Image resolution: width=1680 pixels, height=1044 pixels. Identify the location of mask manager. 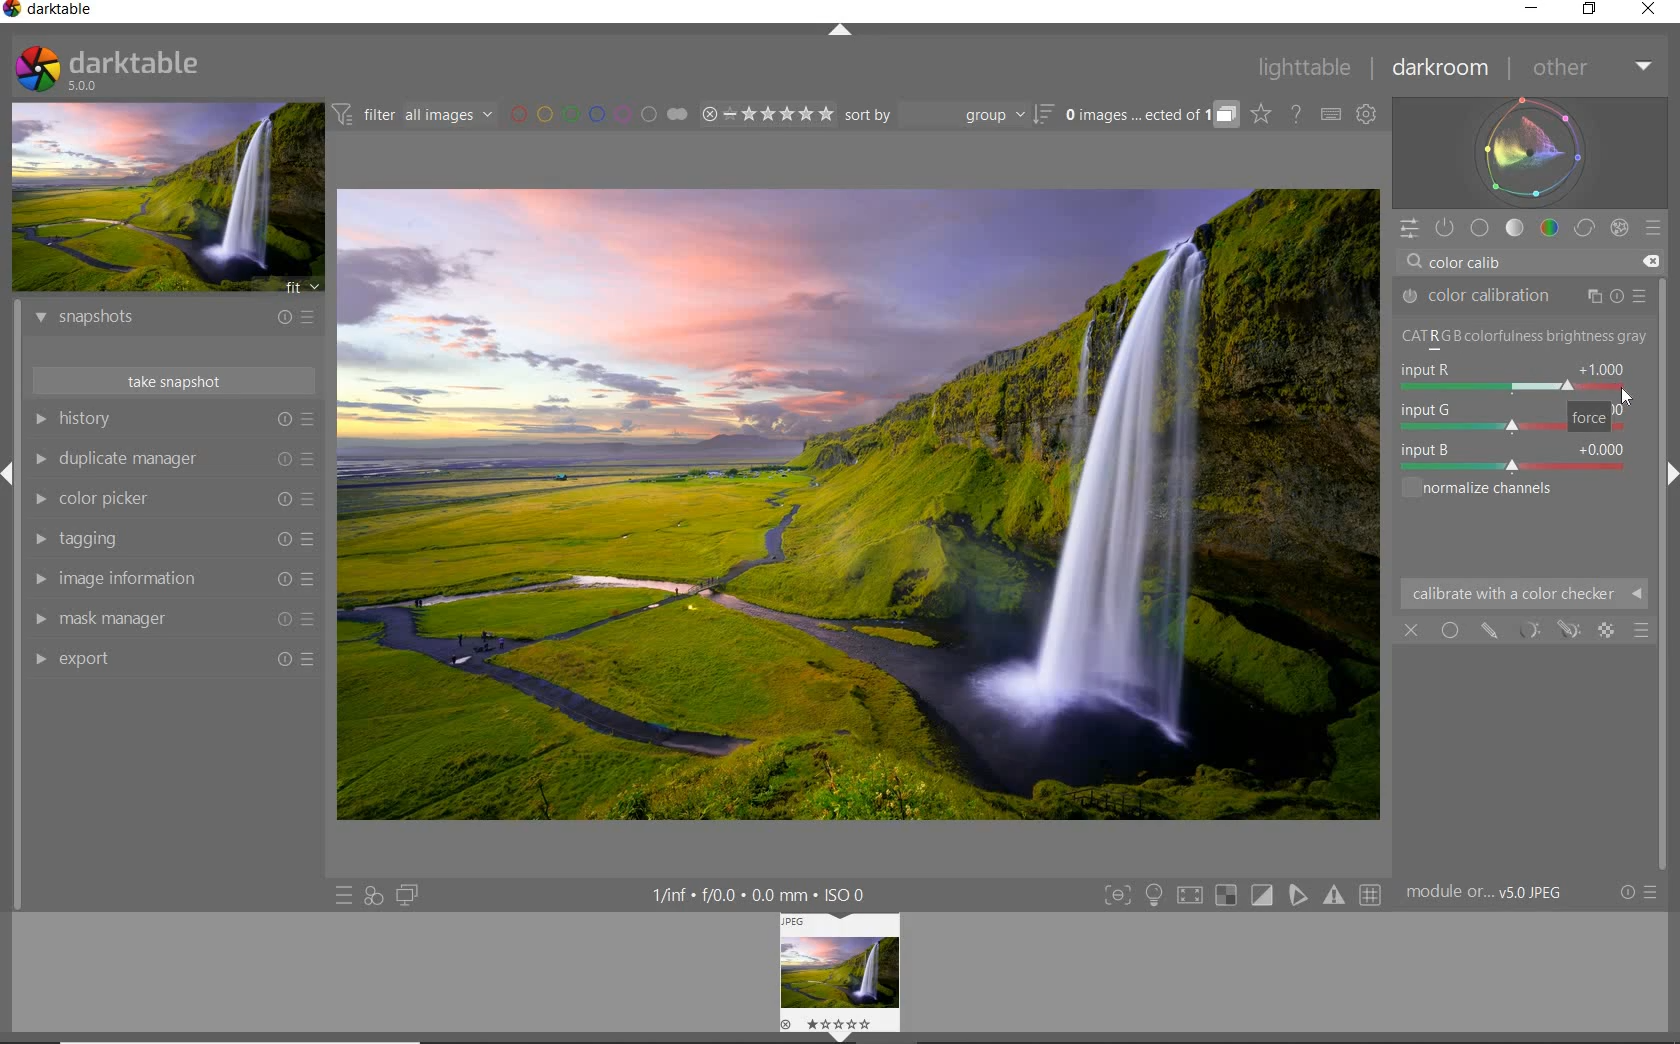
(175, 620).